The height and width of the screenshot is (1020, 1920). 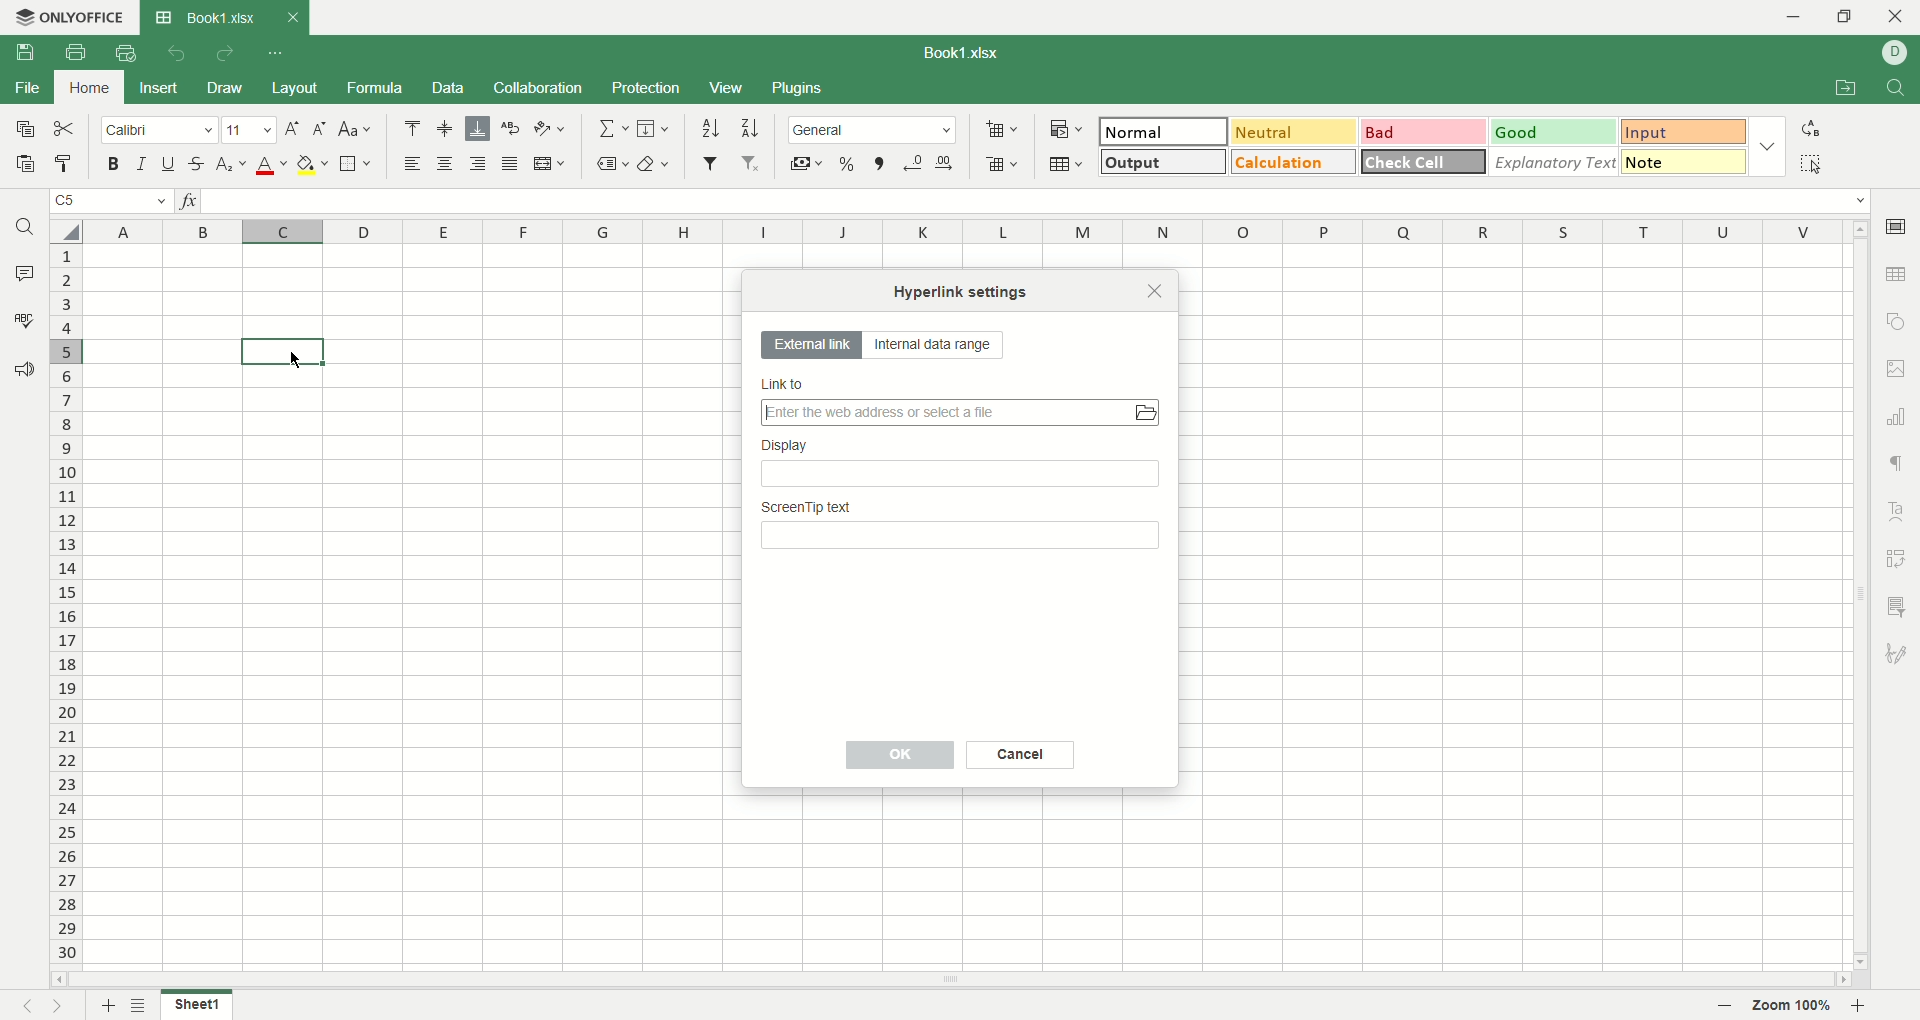 I want to click on insert function, so click(x=193, y=203).